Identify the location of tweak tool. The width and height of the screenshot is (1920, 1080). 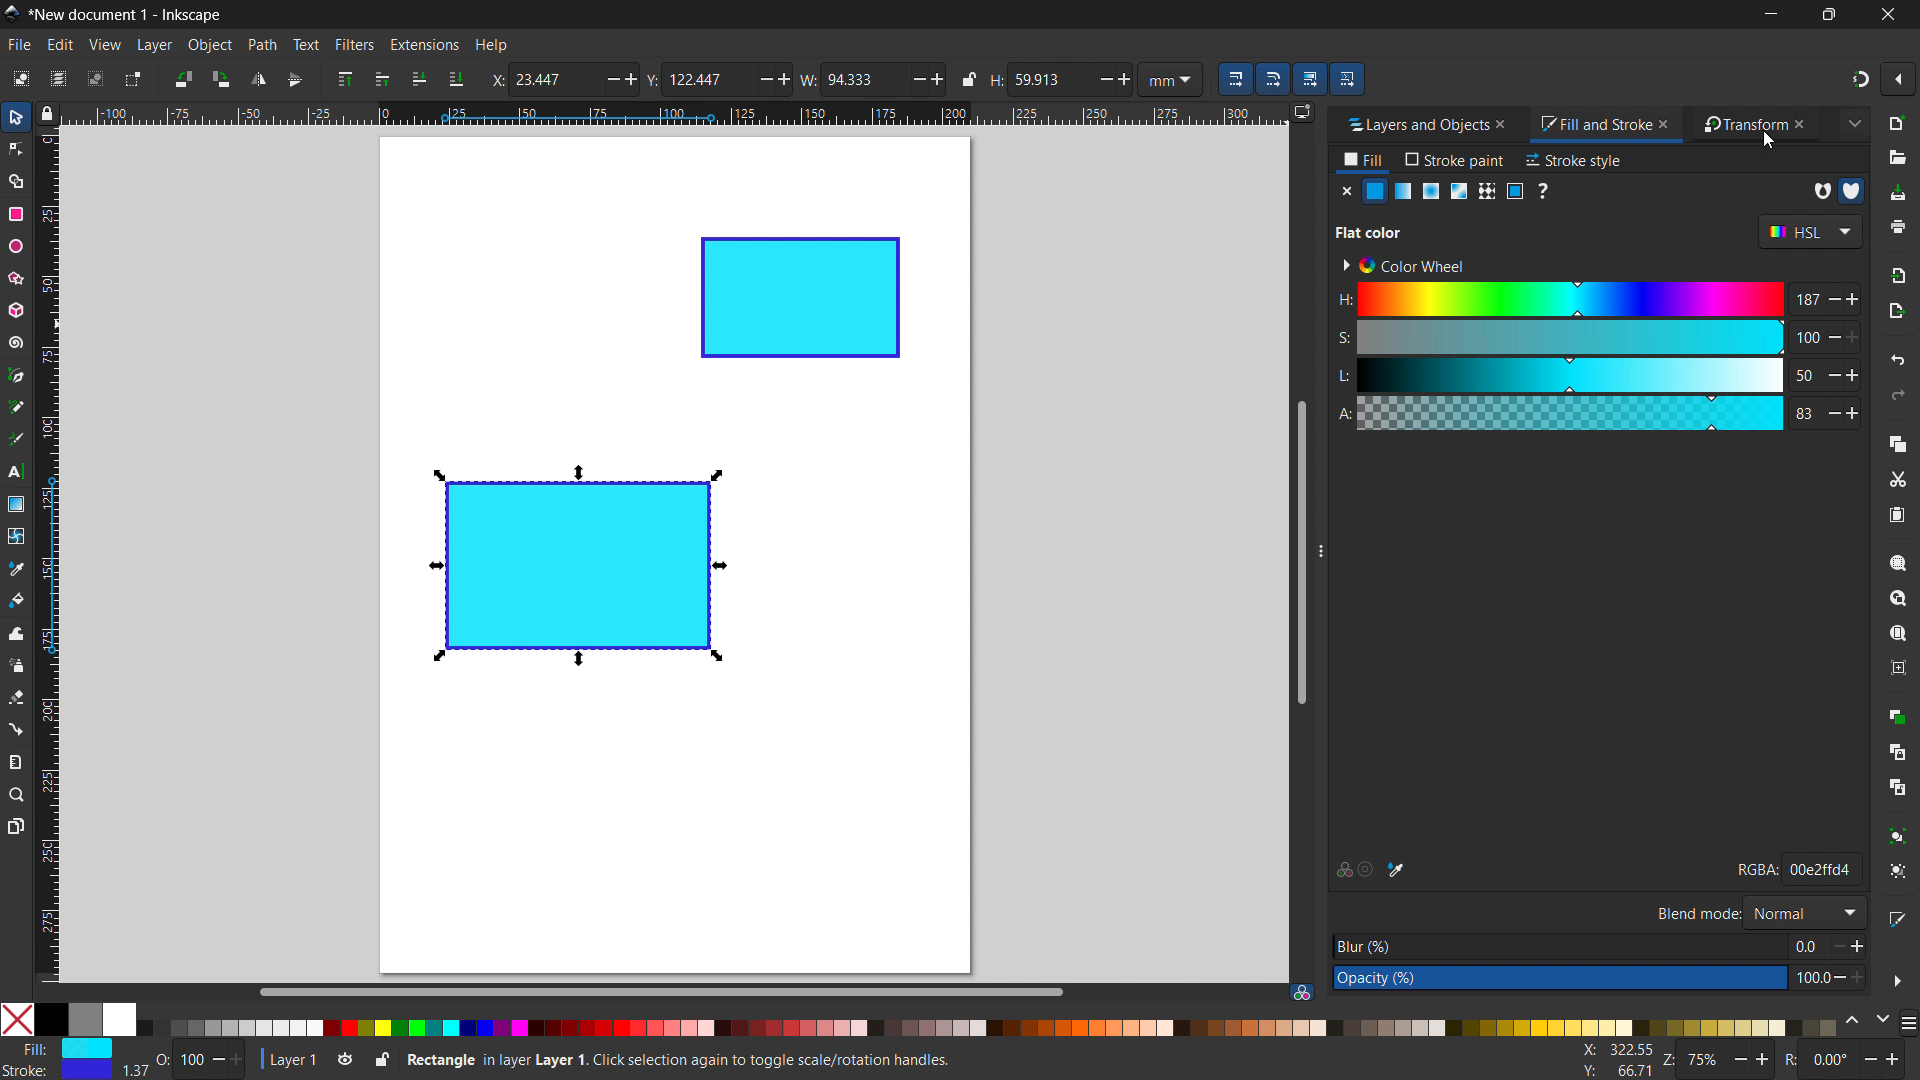
(16, 633).